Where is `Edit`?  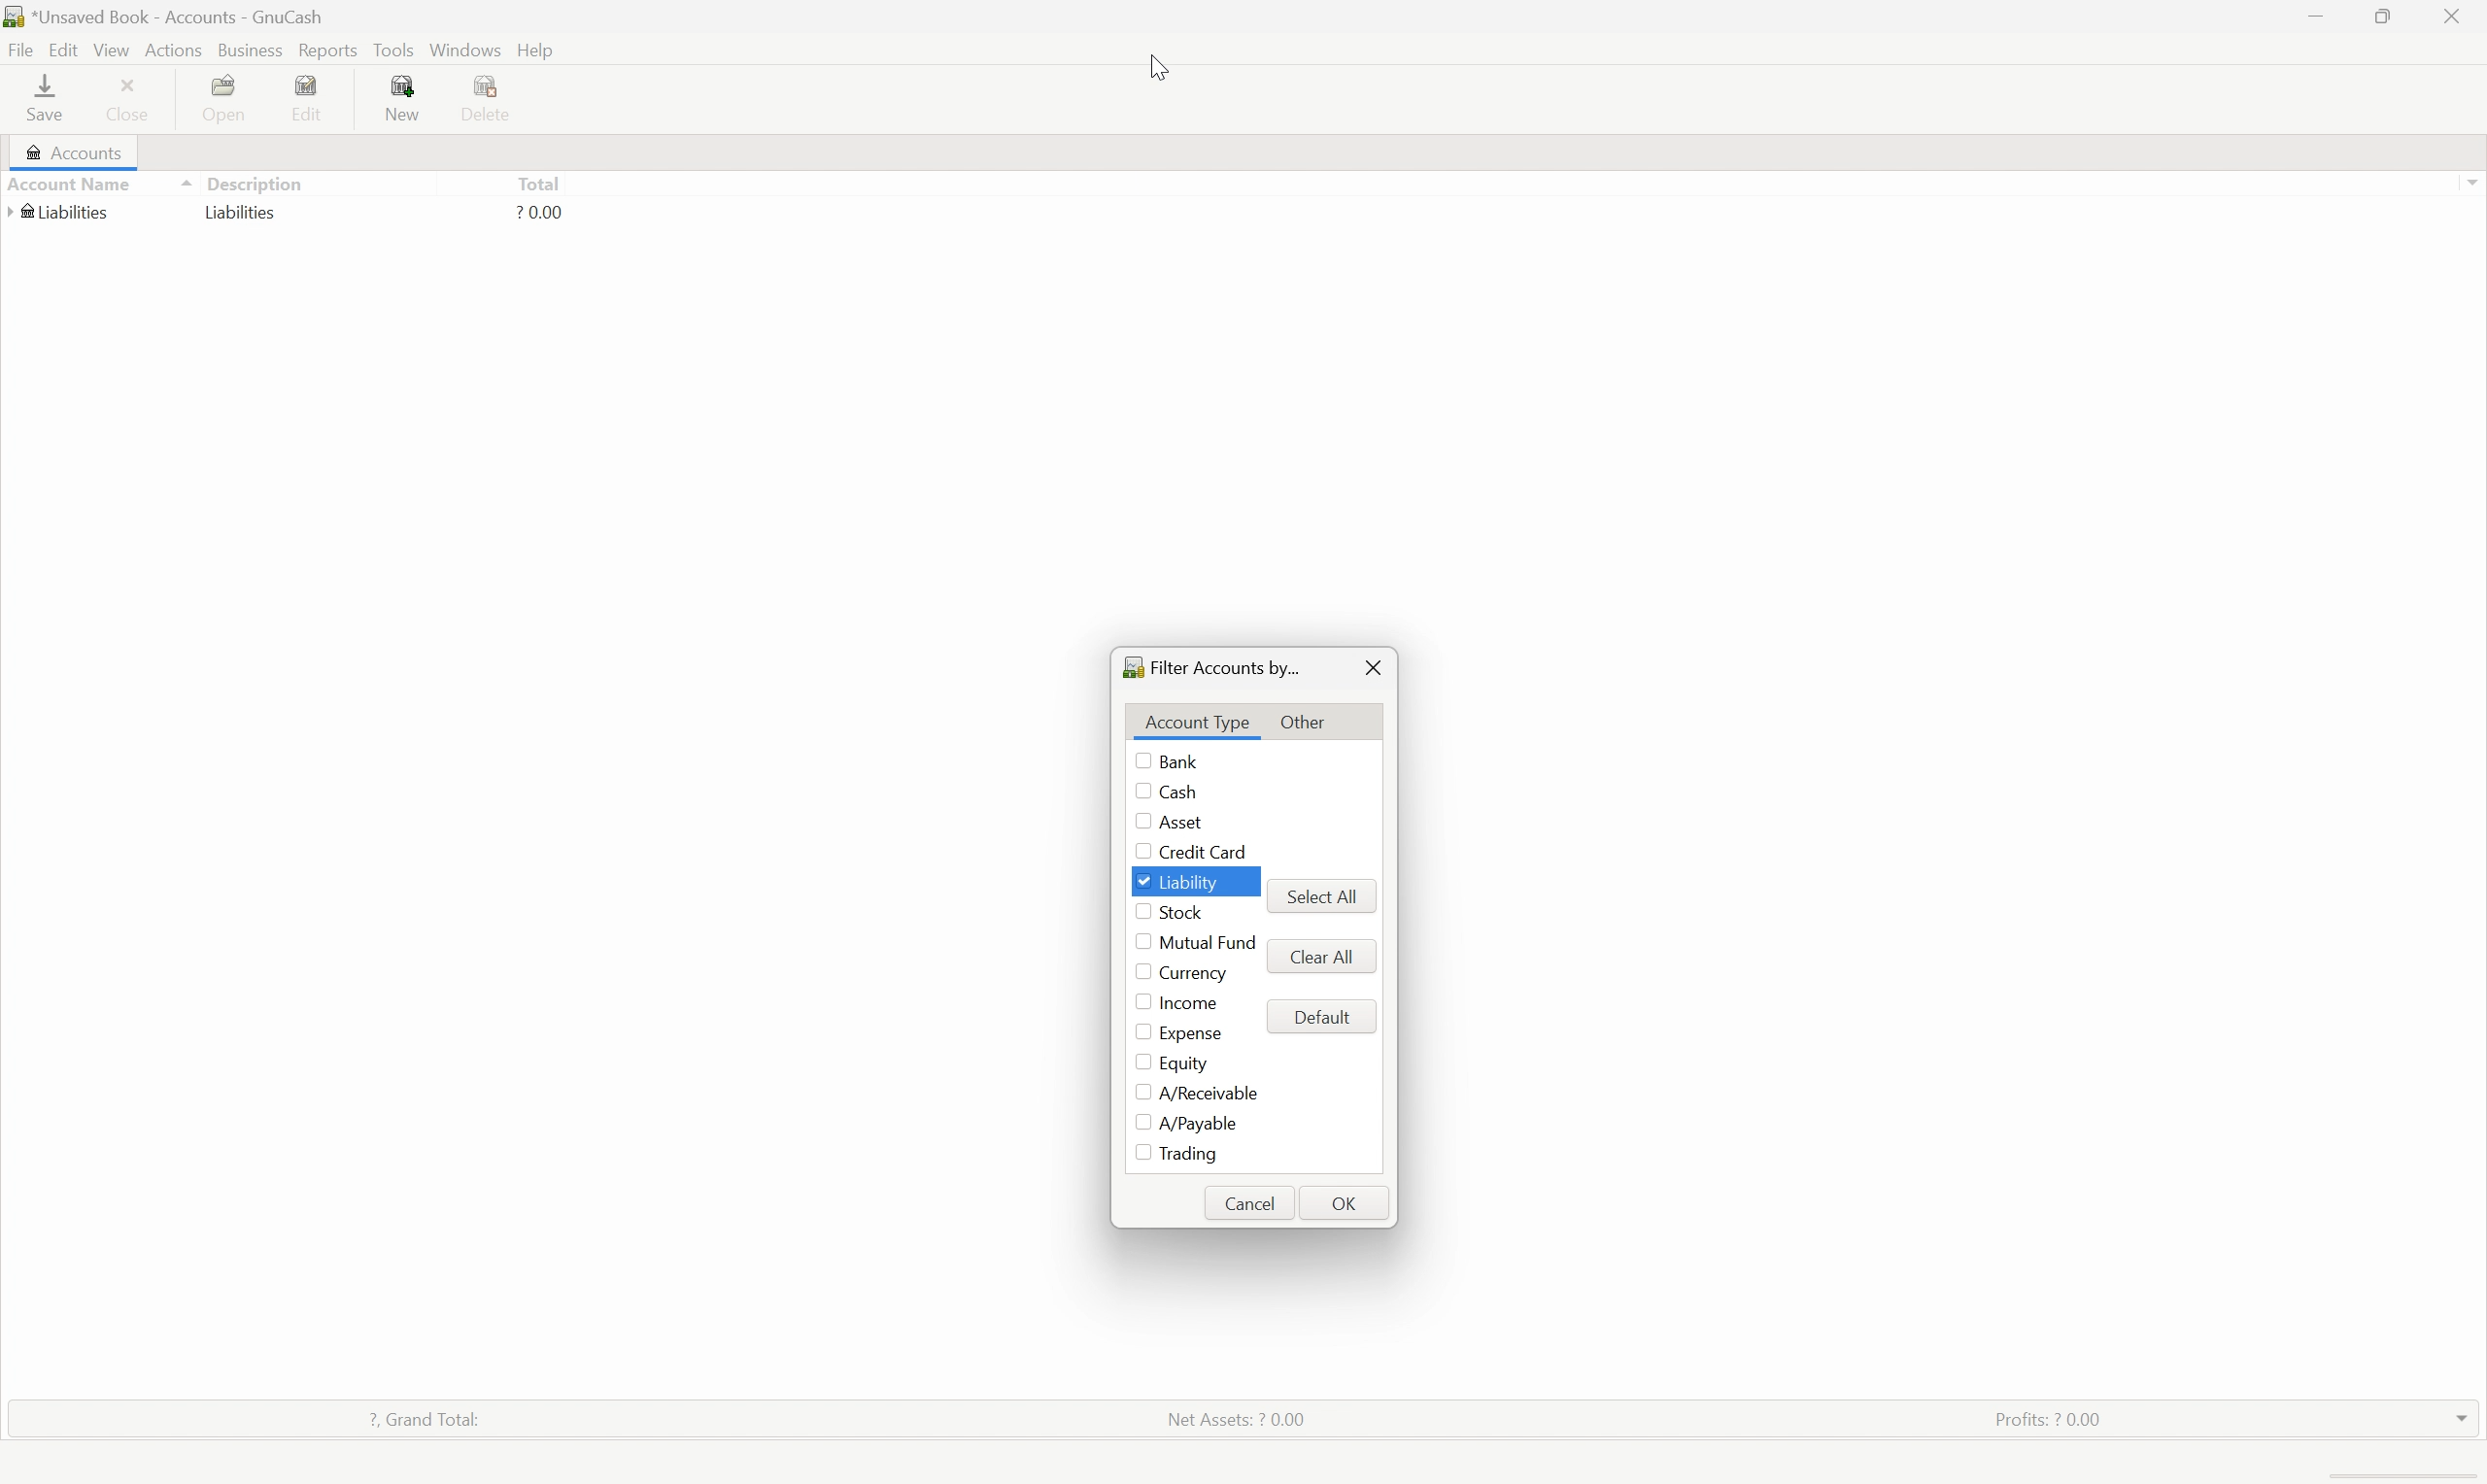 Edit is located at coordinates (310, 98).